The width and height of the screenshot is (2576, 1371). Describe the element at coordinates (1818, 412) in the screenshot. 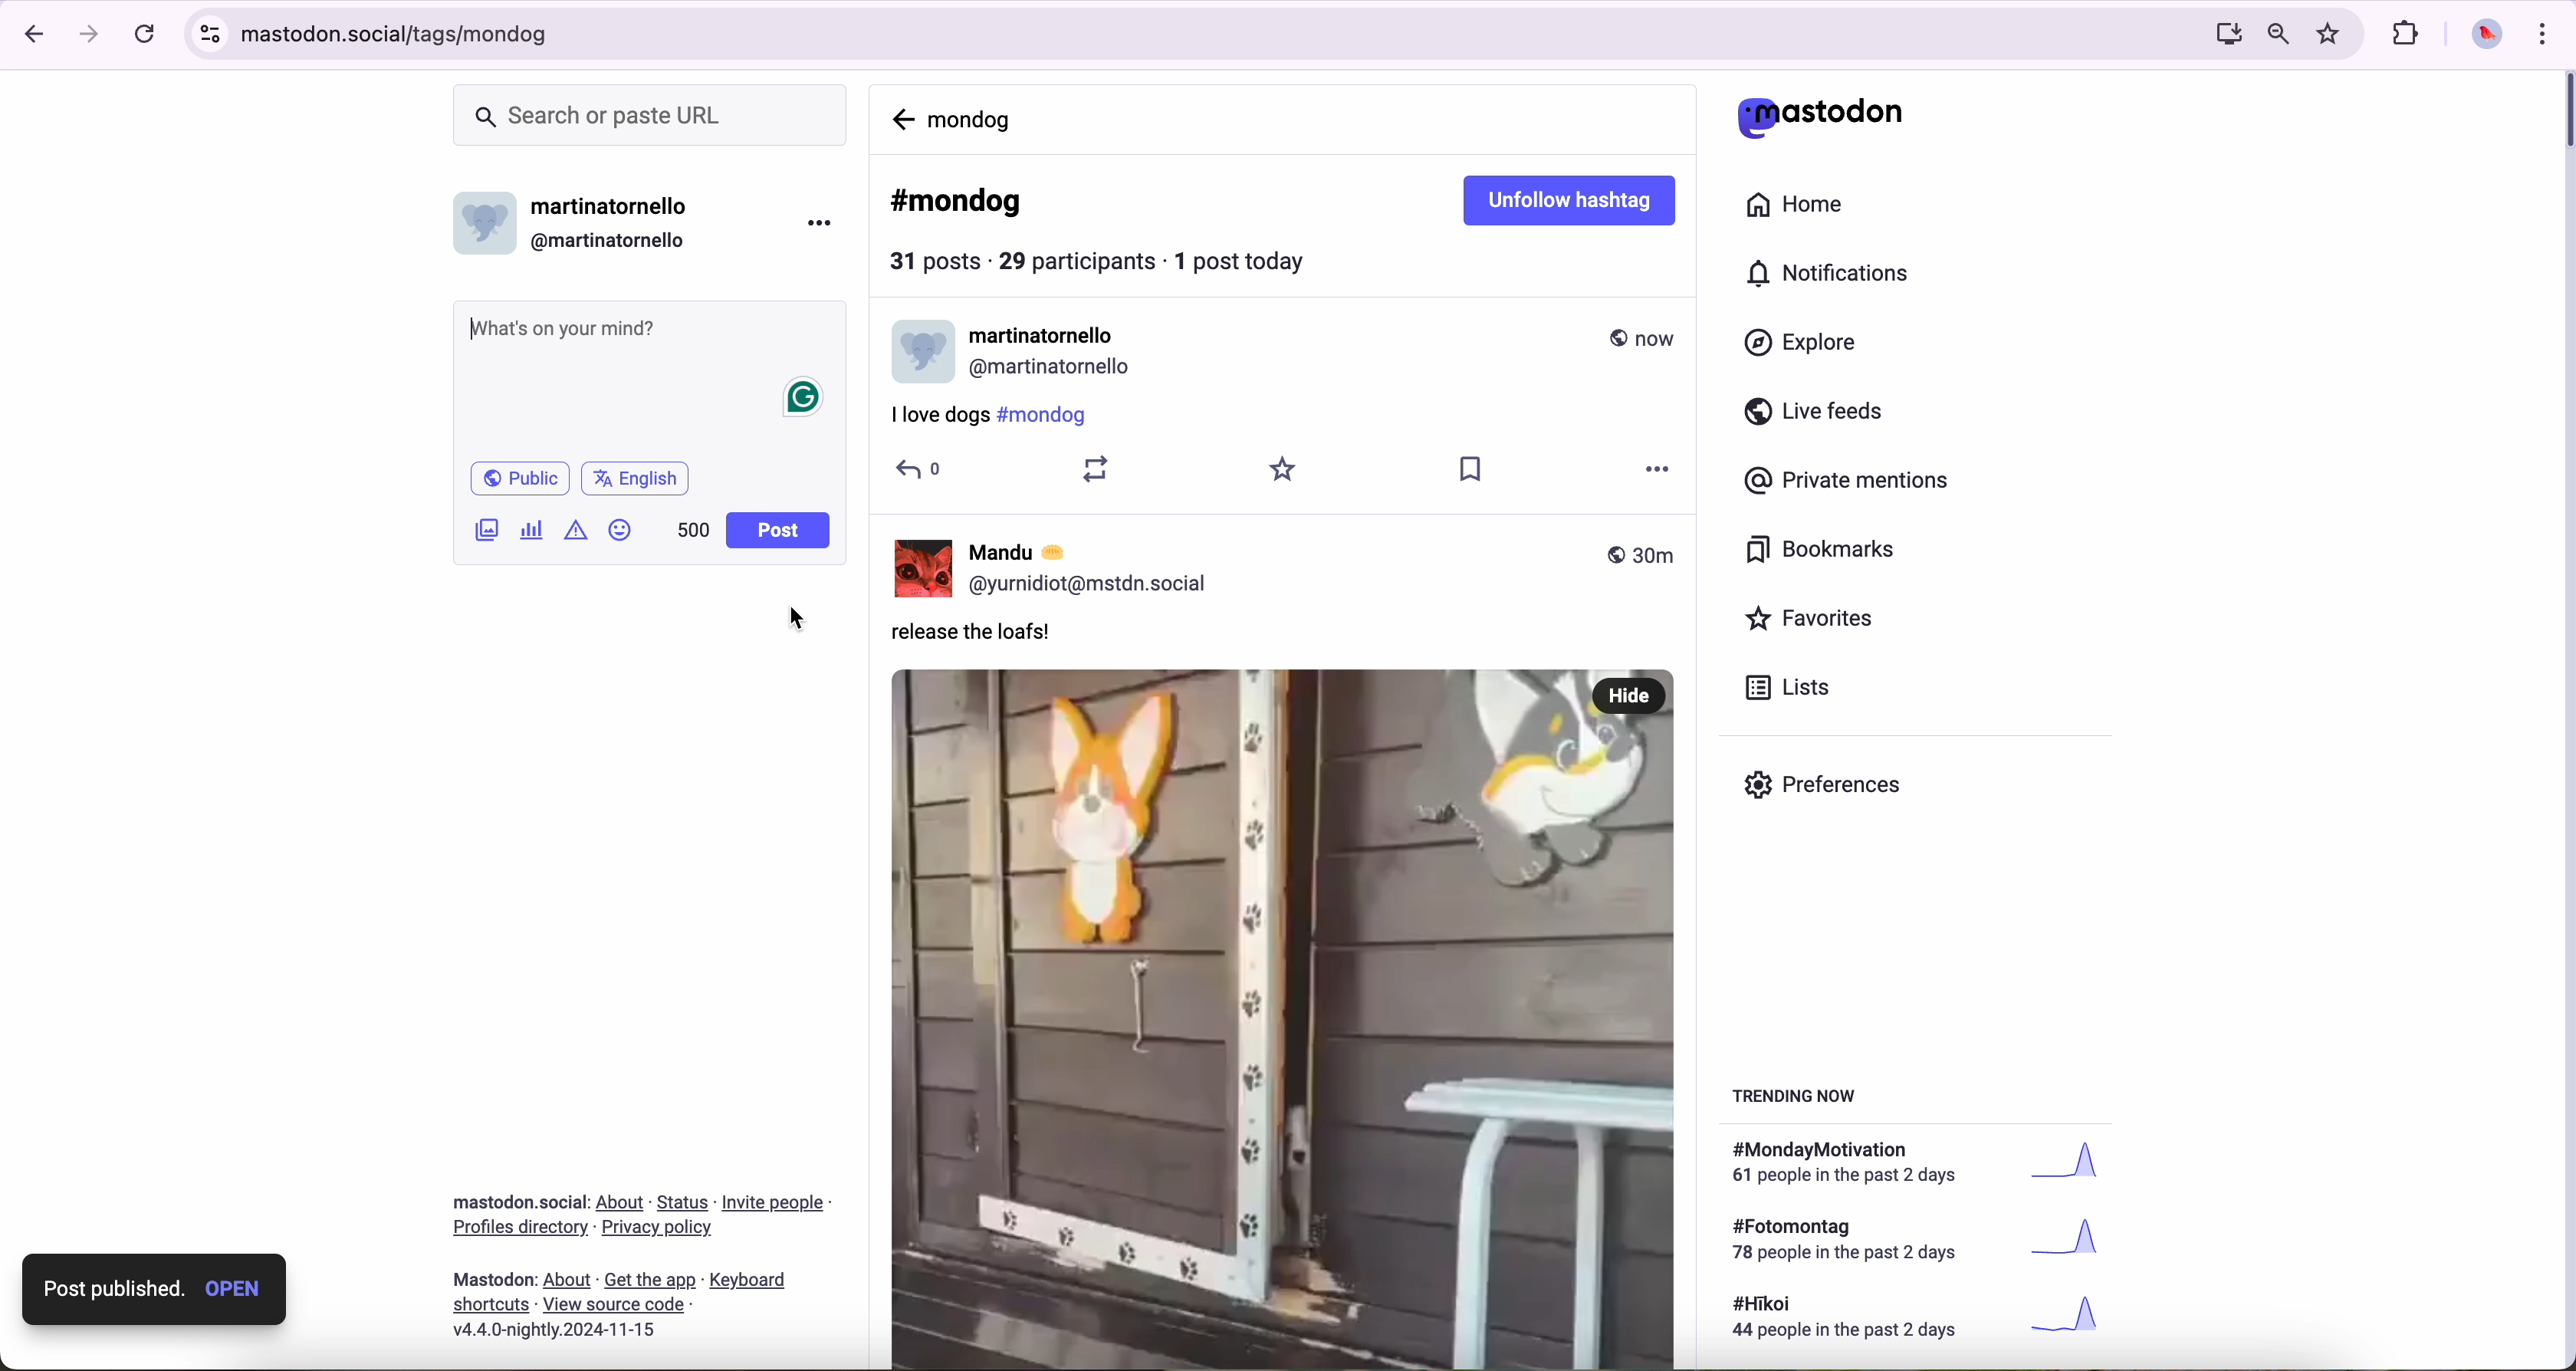

I see `live feeds` at that location.